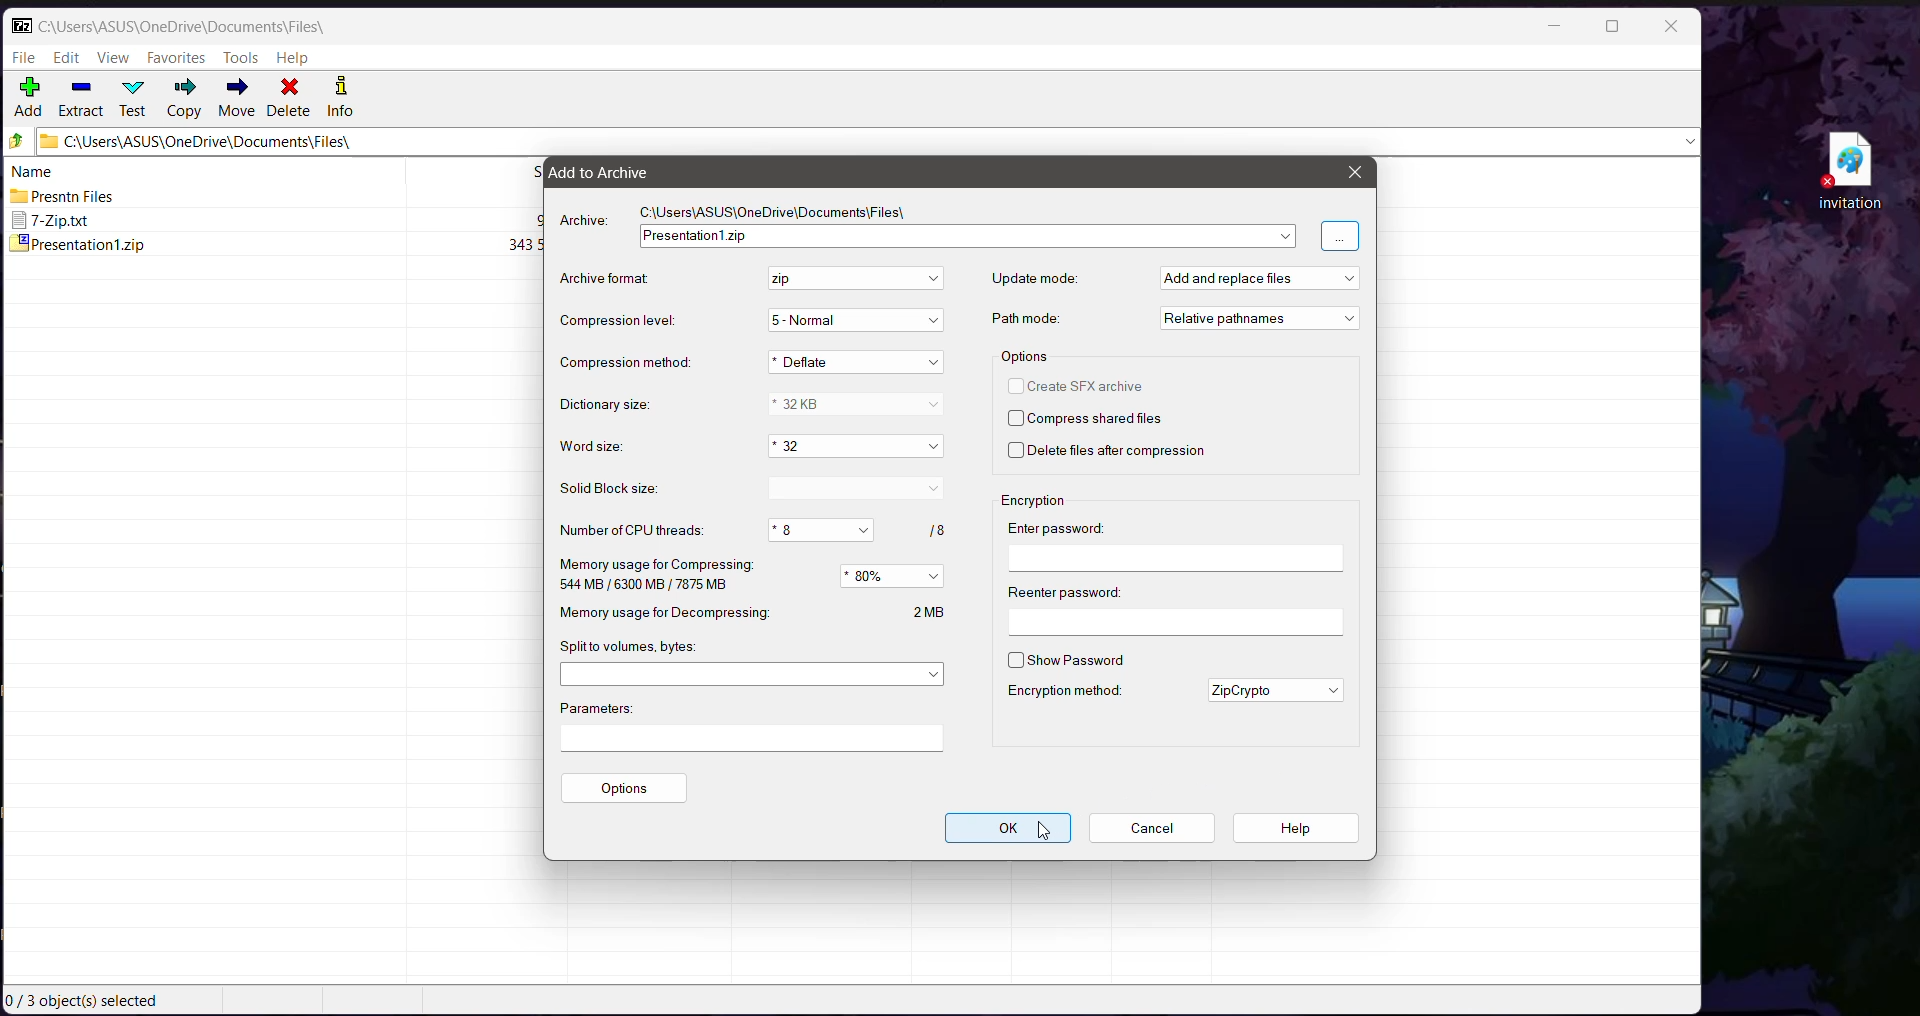 The height and width of the screenshot is (1016, 1920). I want to click on Archive Format, so click(615, 280).